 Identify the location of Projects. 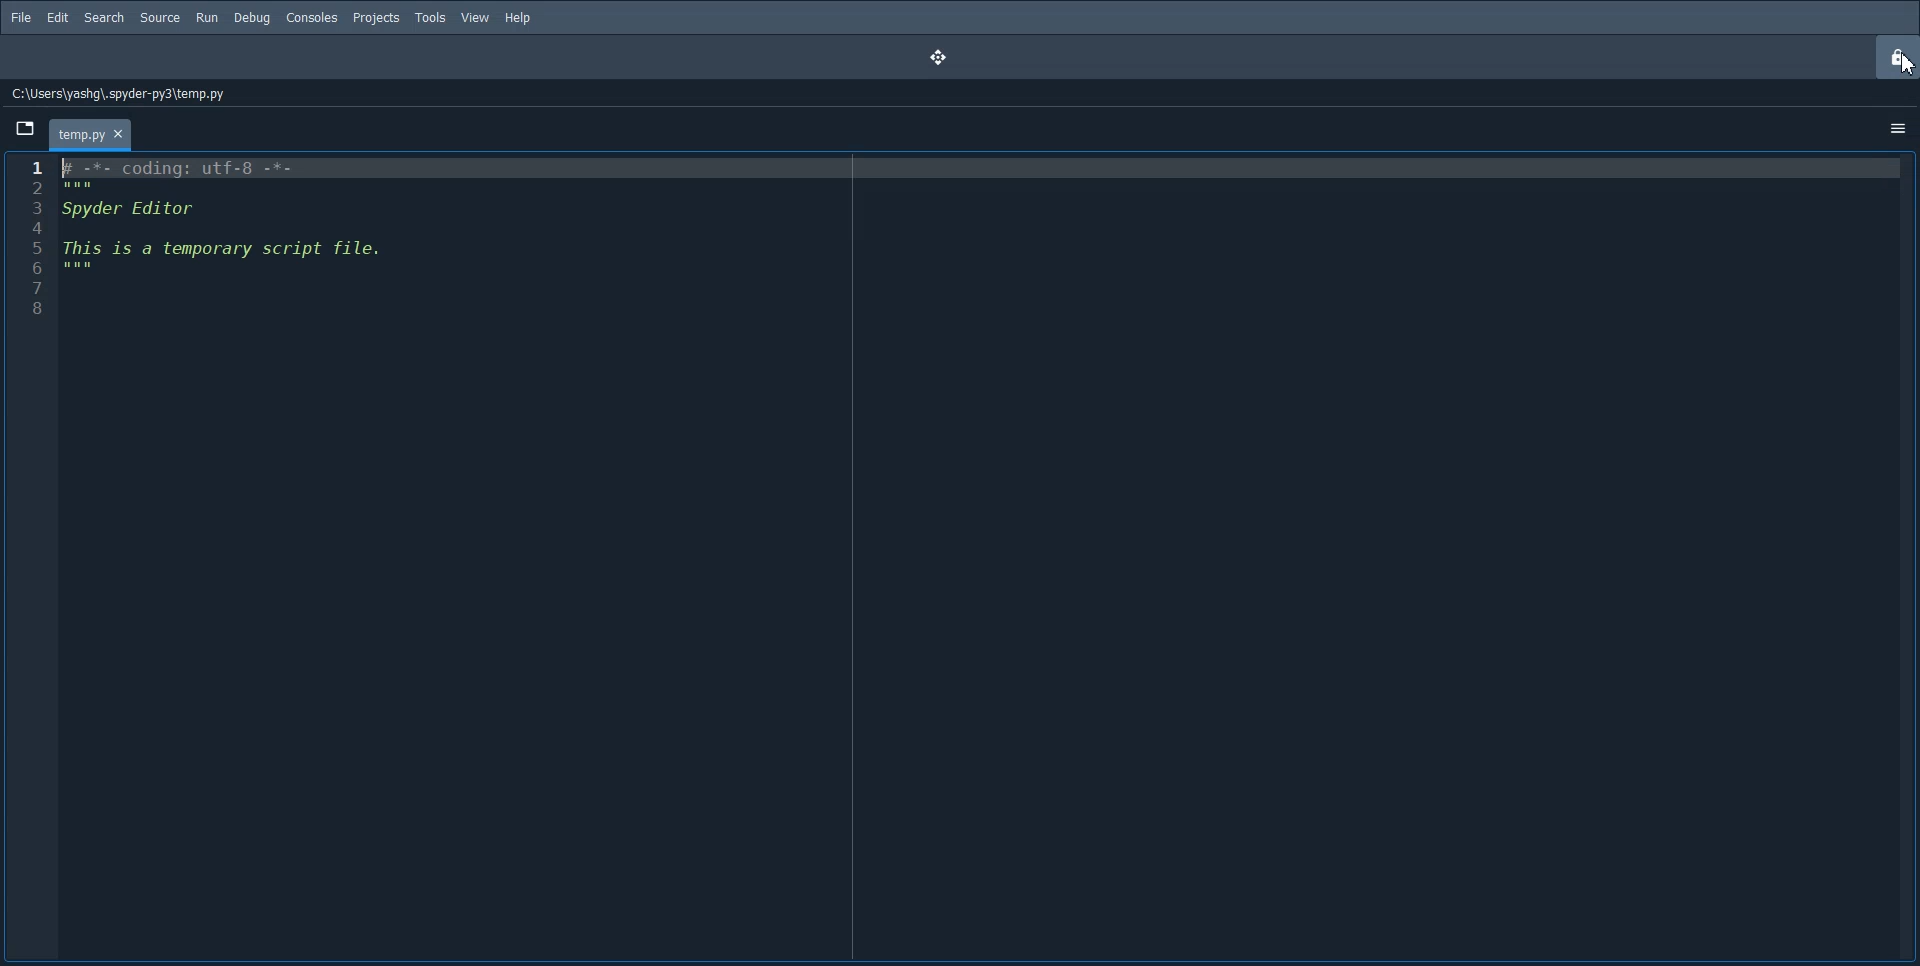
(376, 18).